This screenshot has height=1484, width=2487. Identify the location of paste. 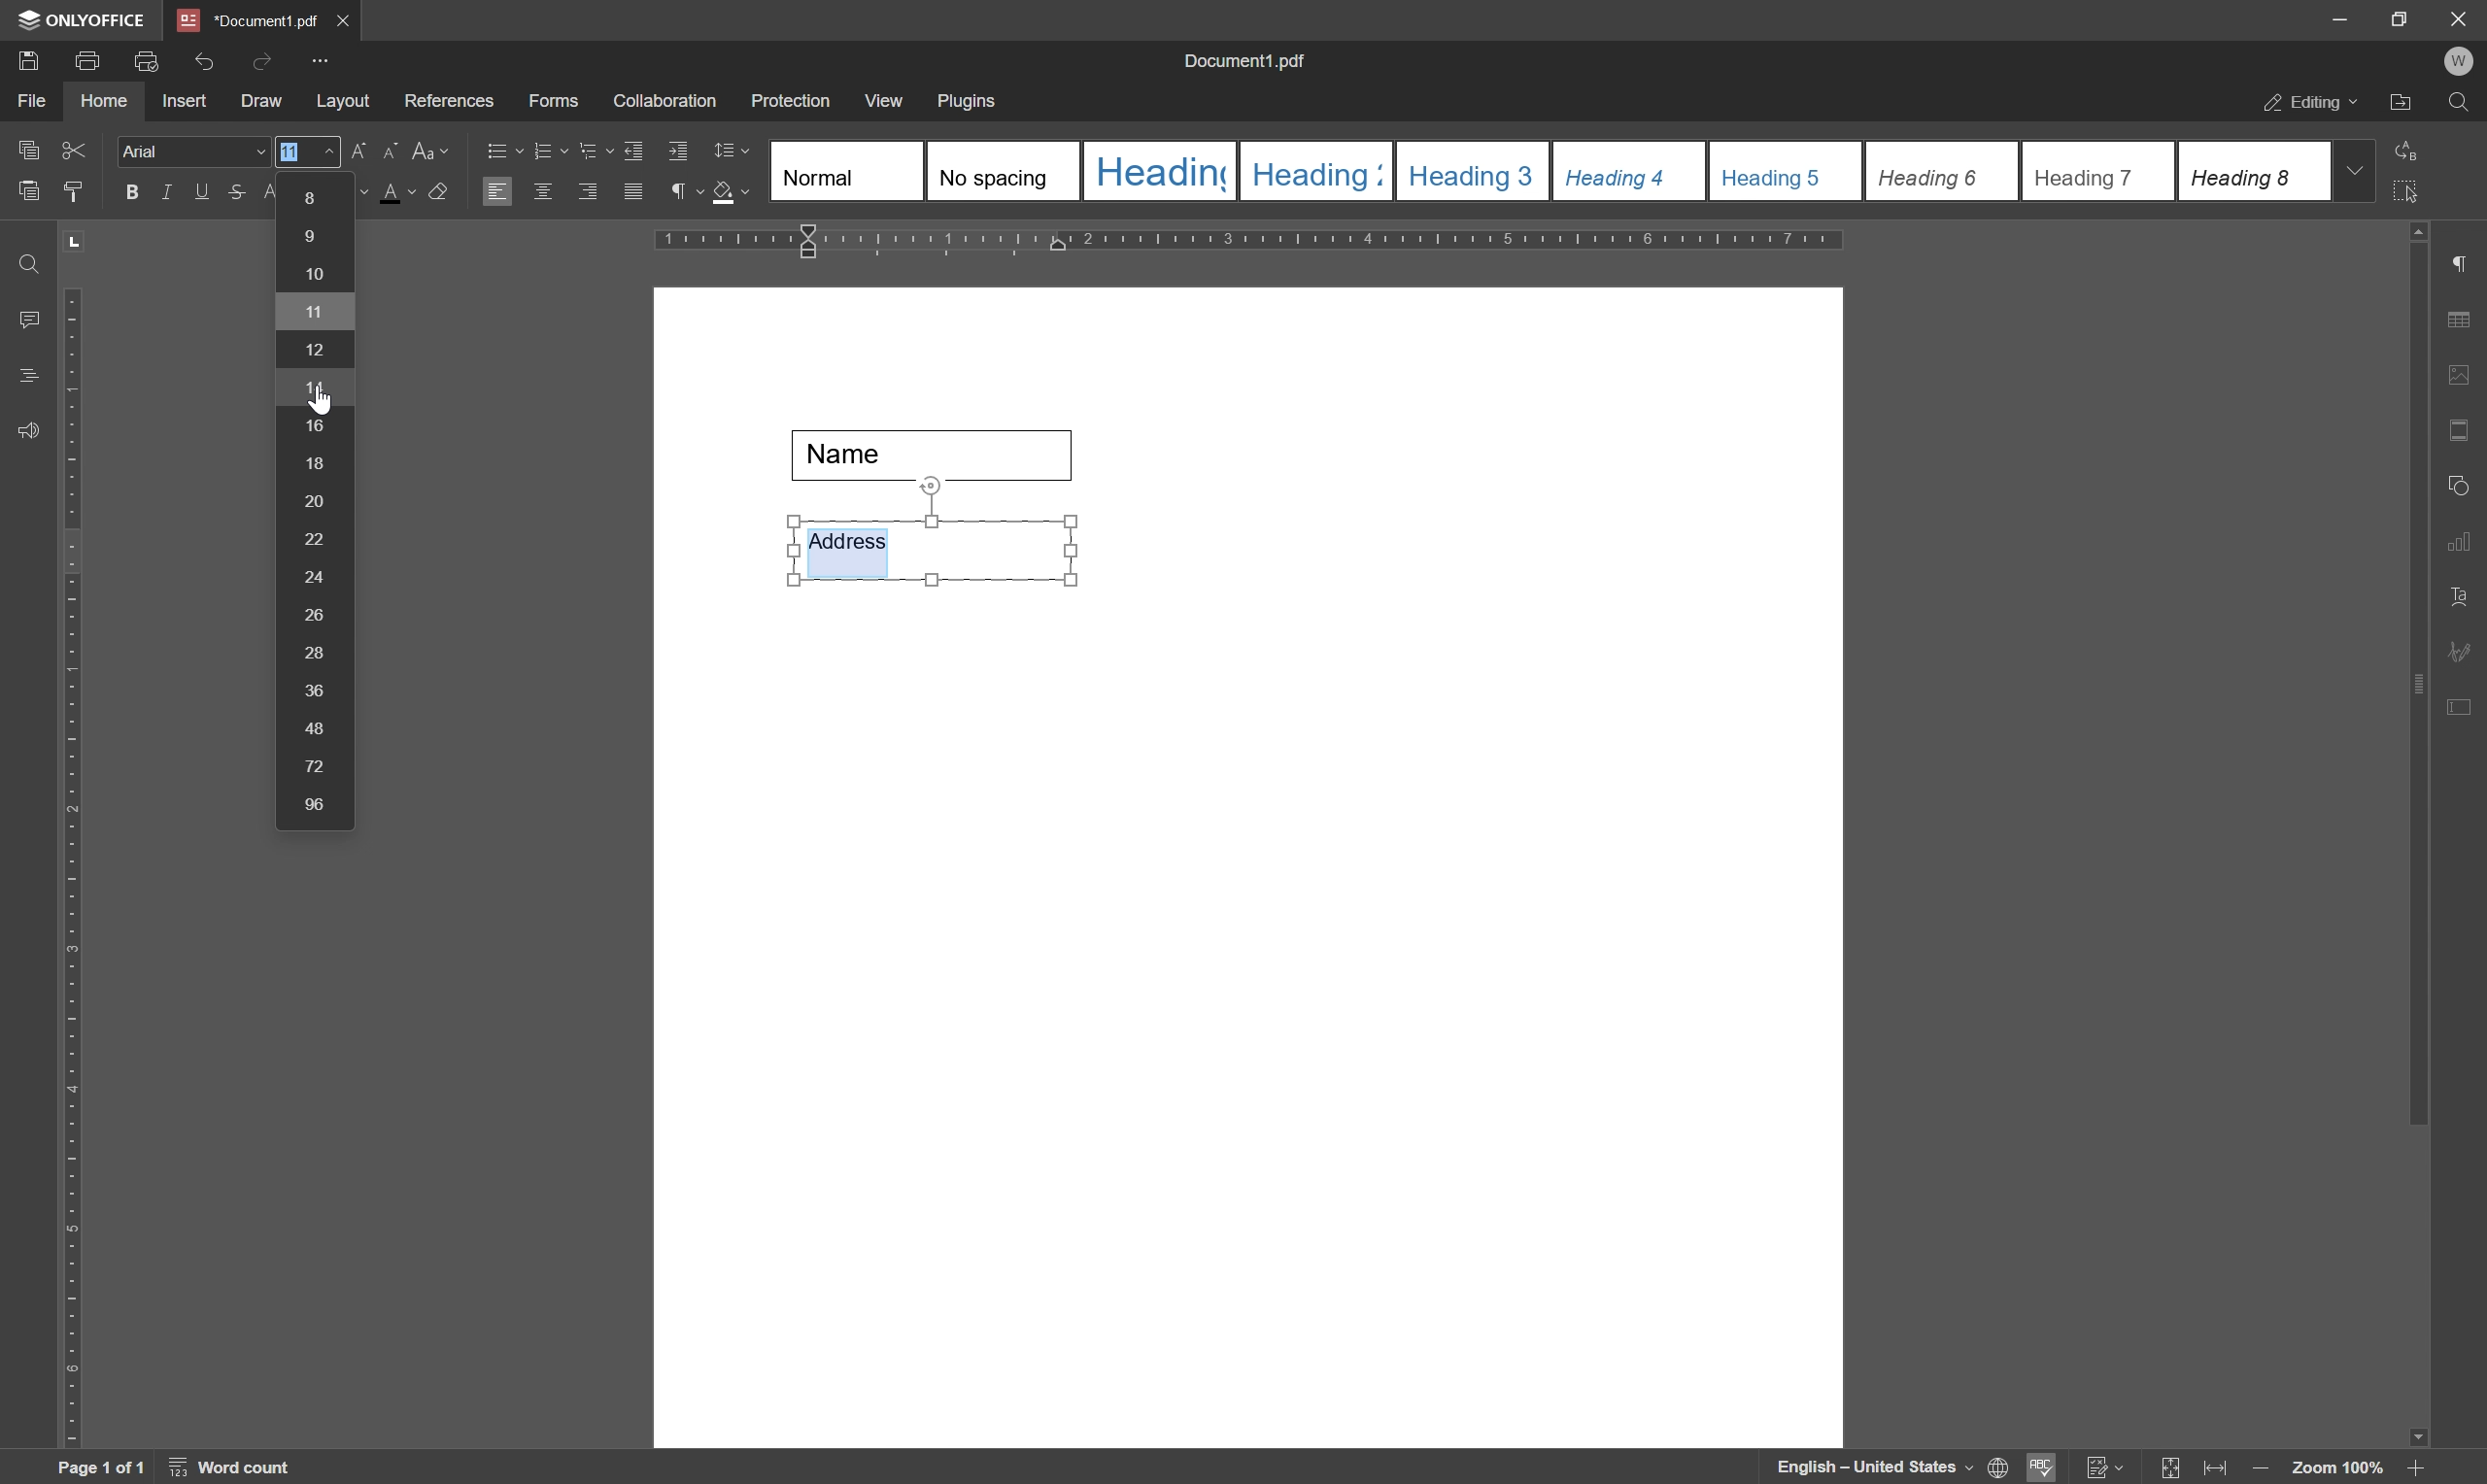
(30, 192).